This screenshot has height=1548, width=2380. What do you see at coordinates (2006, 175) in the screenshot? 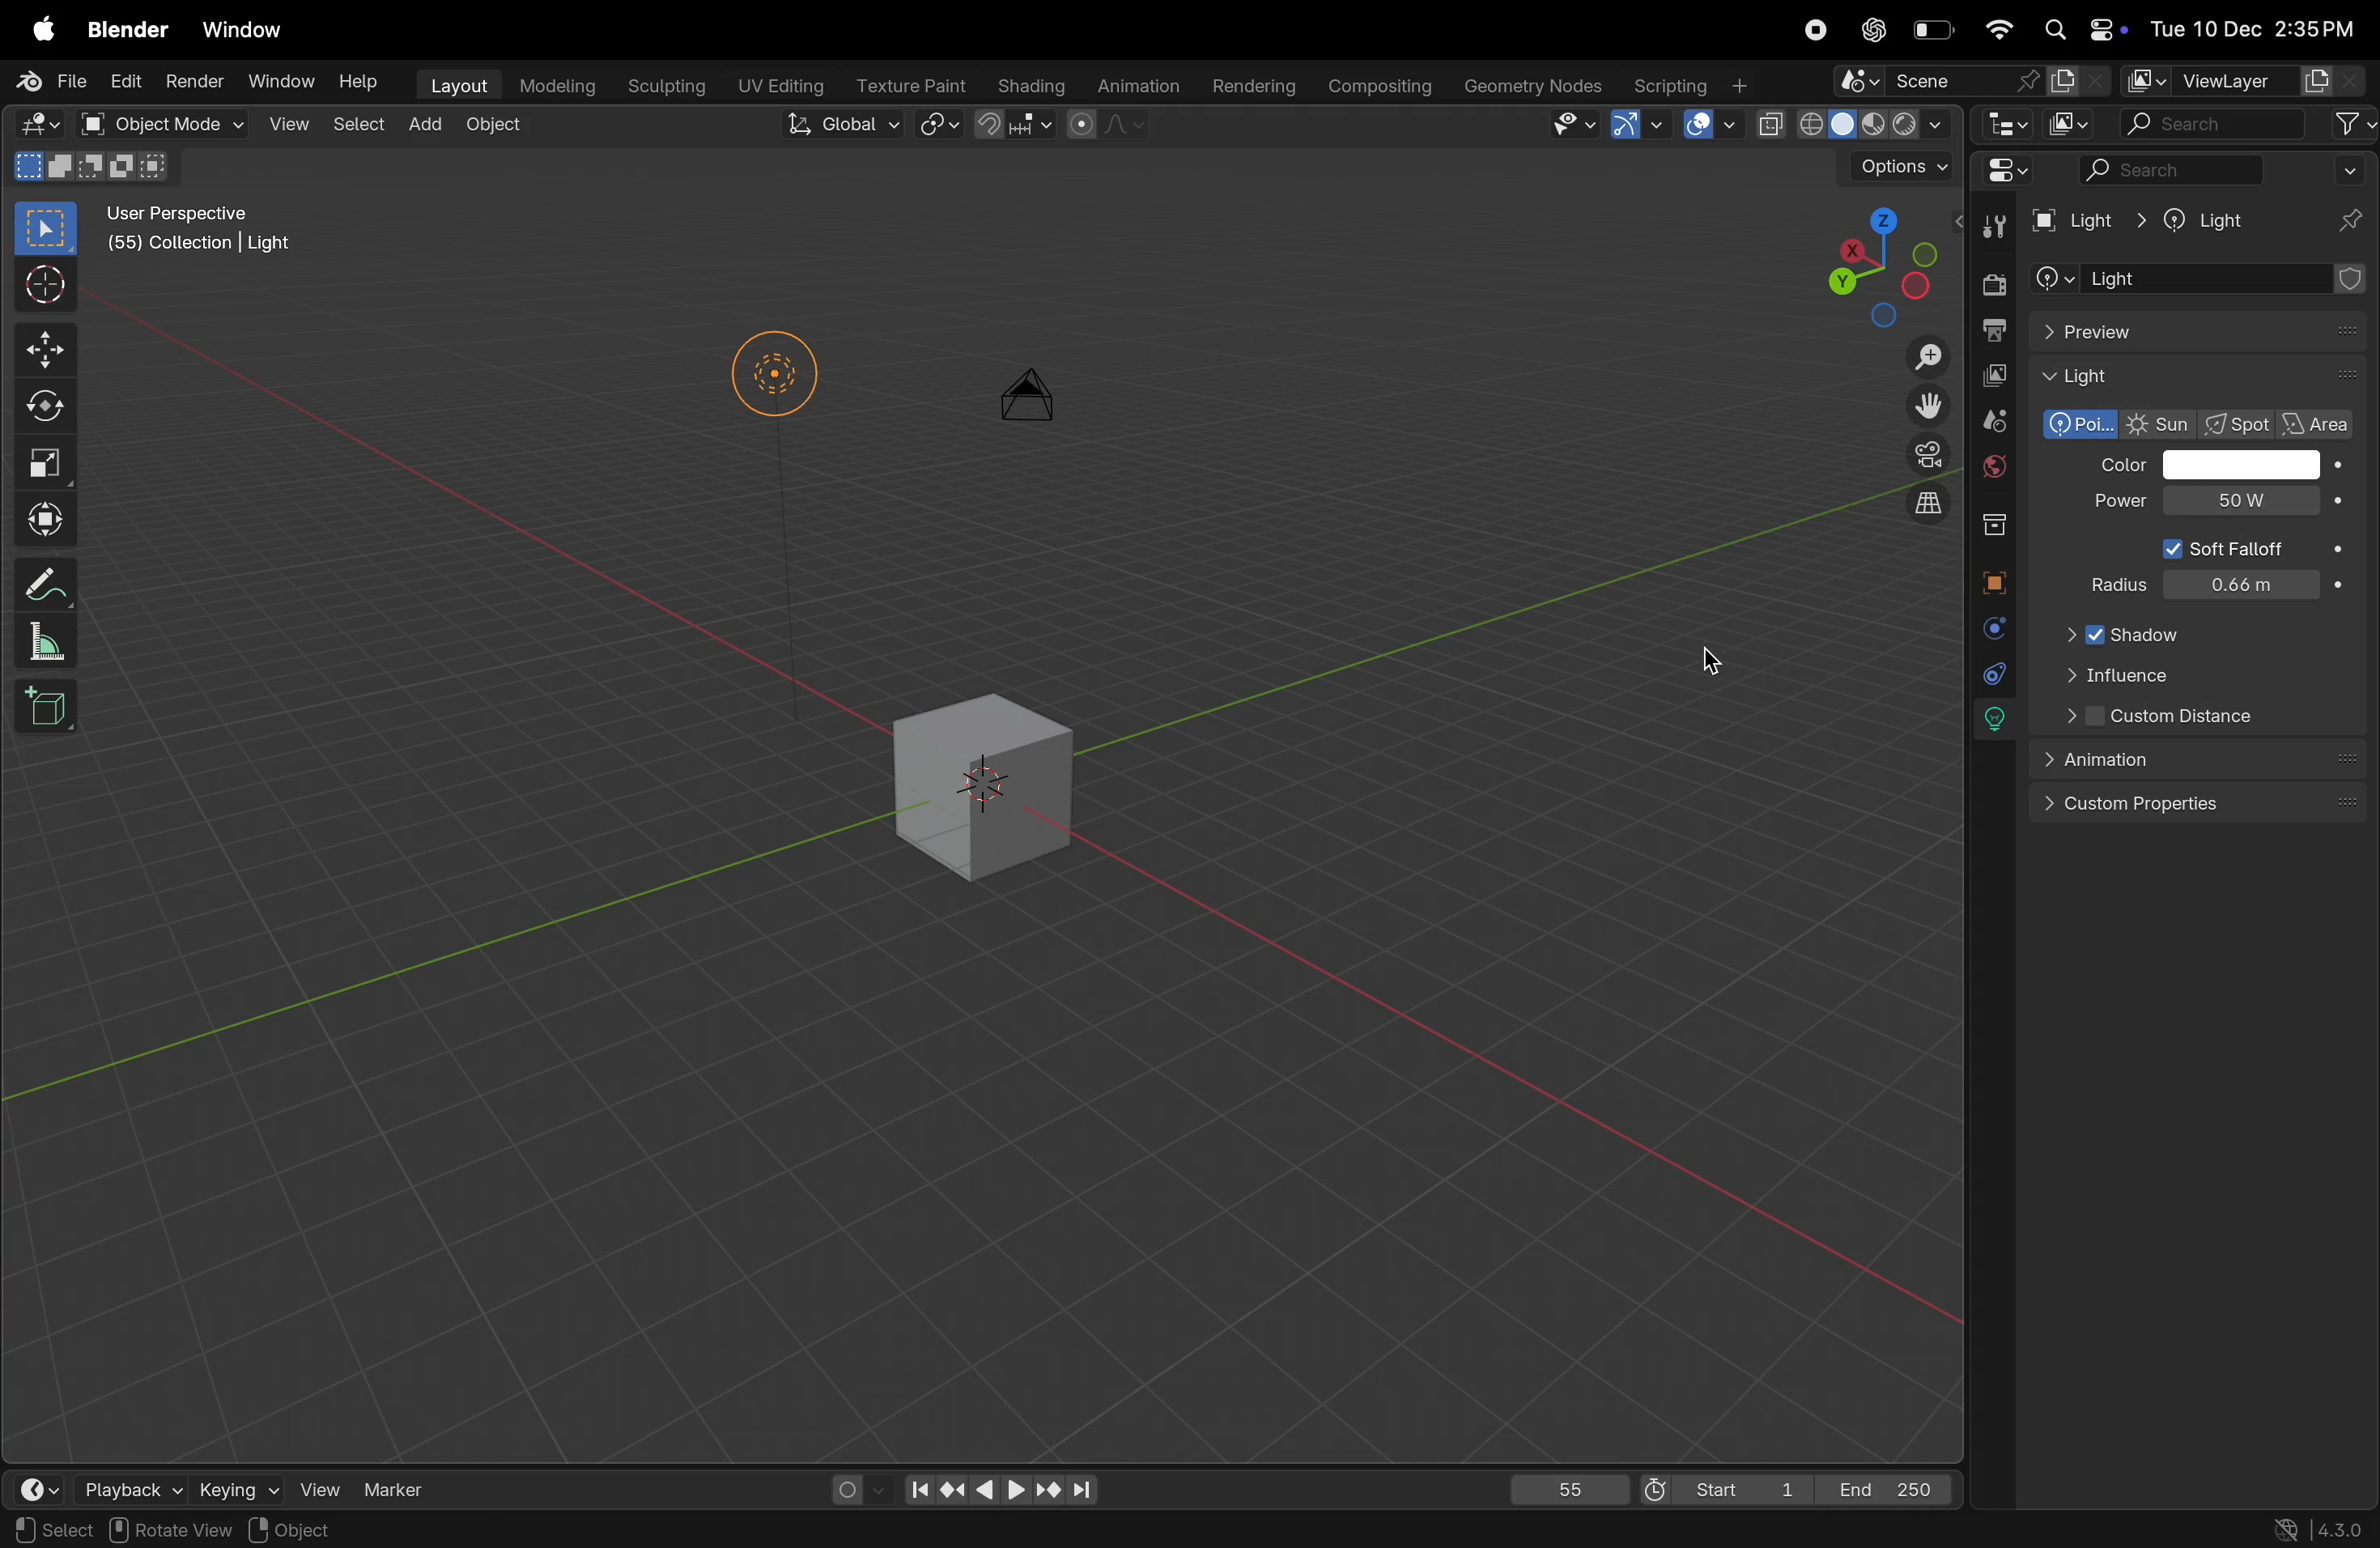
I see `Editor mode` at bounding box center [2006, 175].